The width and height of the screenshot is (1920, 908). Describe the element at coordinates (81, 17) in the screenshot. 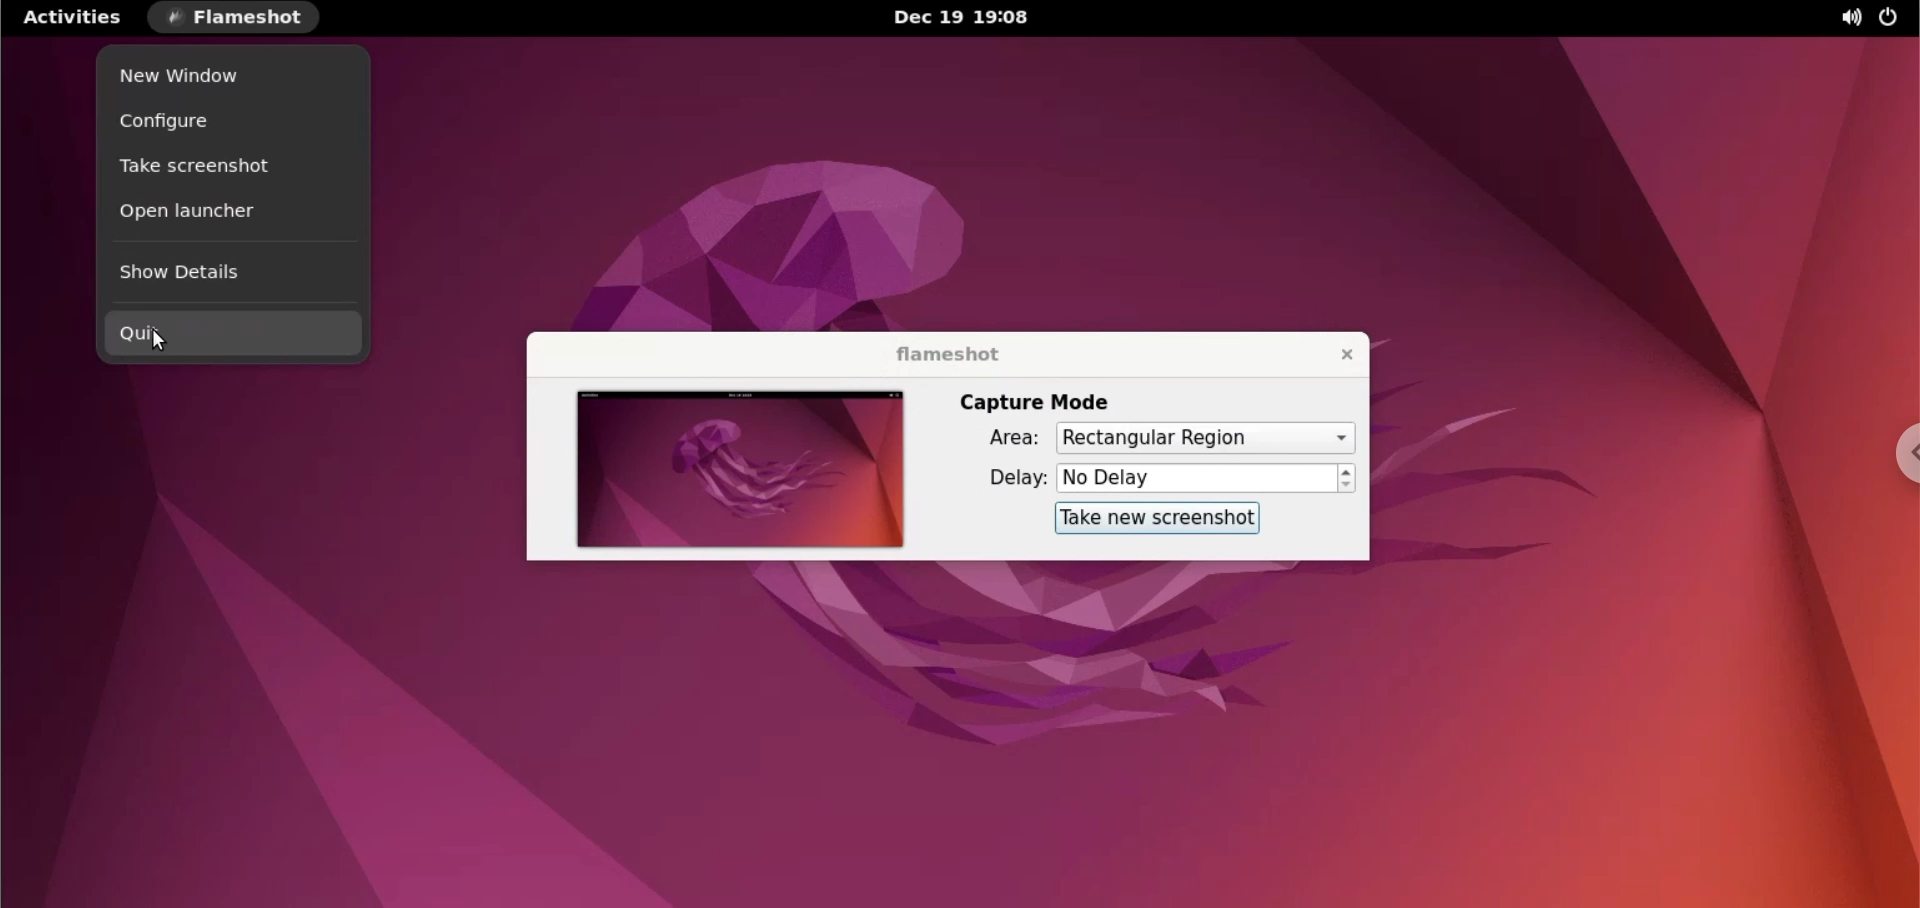

I see `activities` at that location.